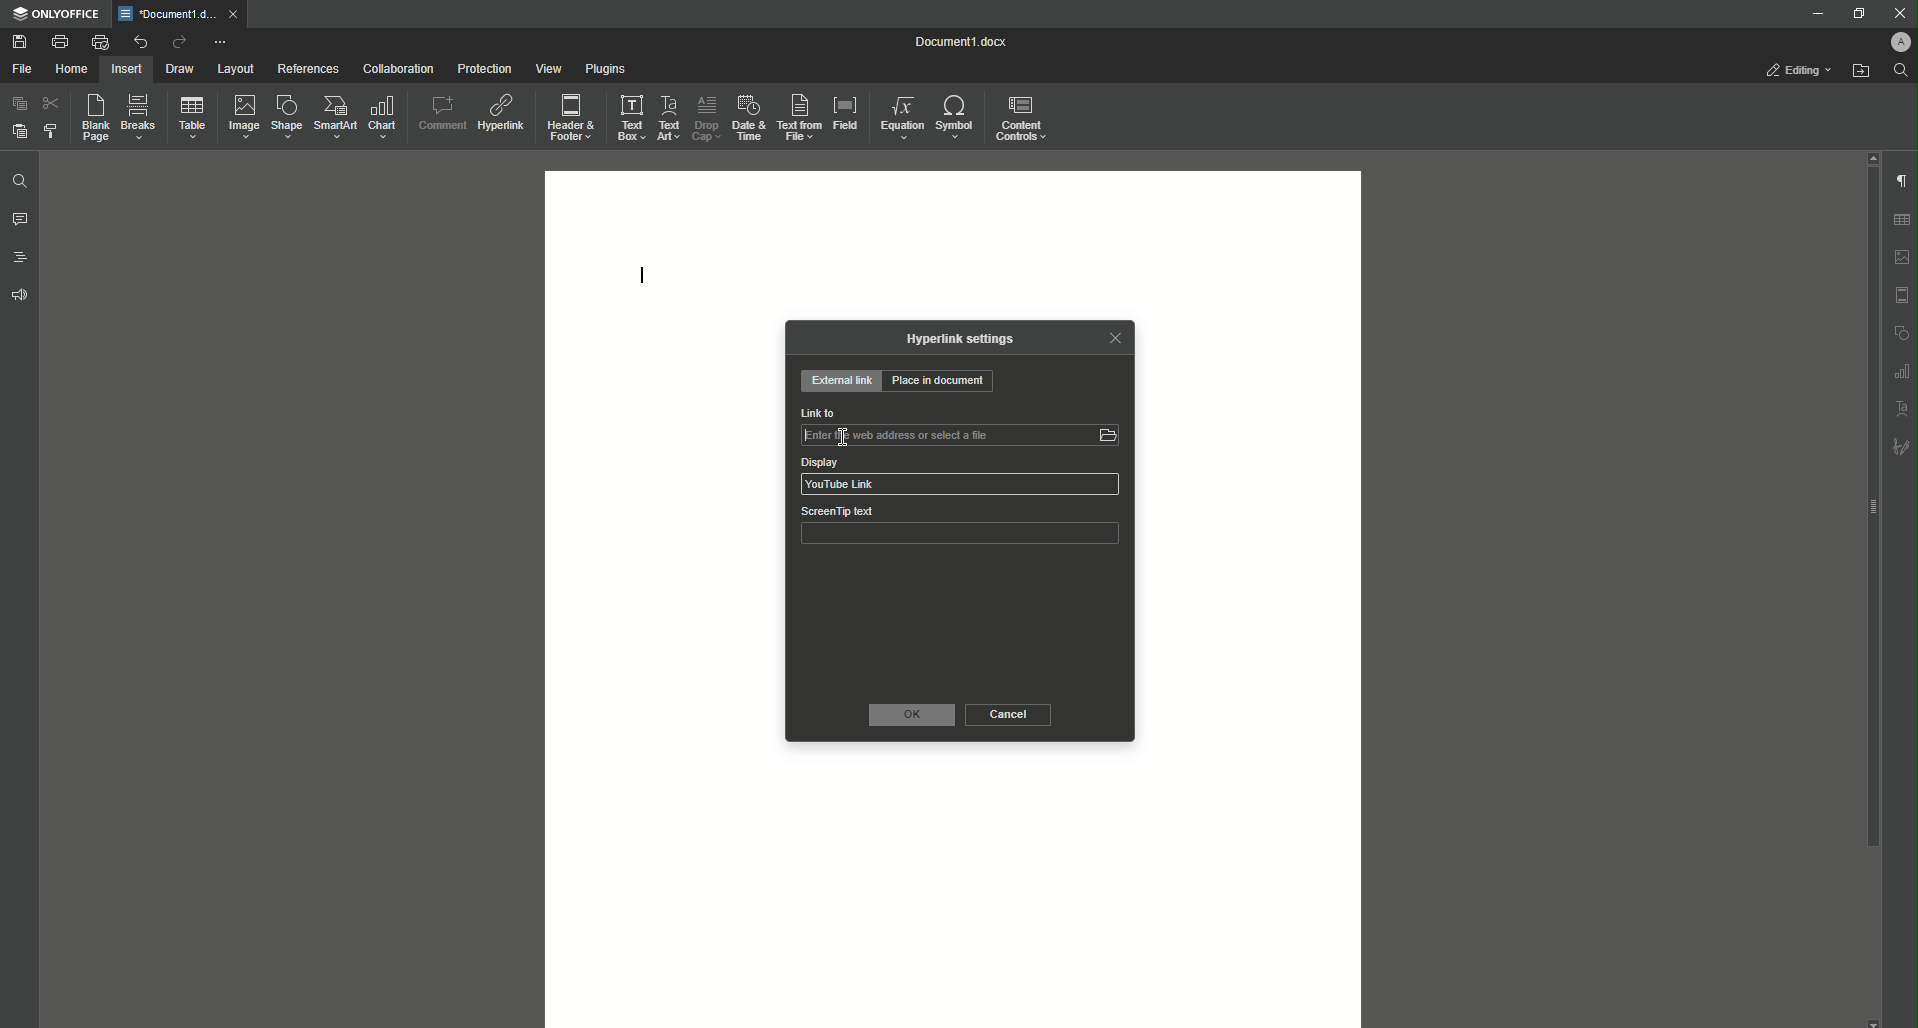  What do you see at coordinates (234, 68) in the screenshot?
I see `Layout` at bounding box center [234, 68].